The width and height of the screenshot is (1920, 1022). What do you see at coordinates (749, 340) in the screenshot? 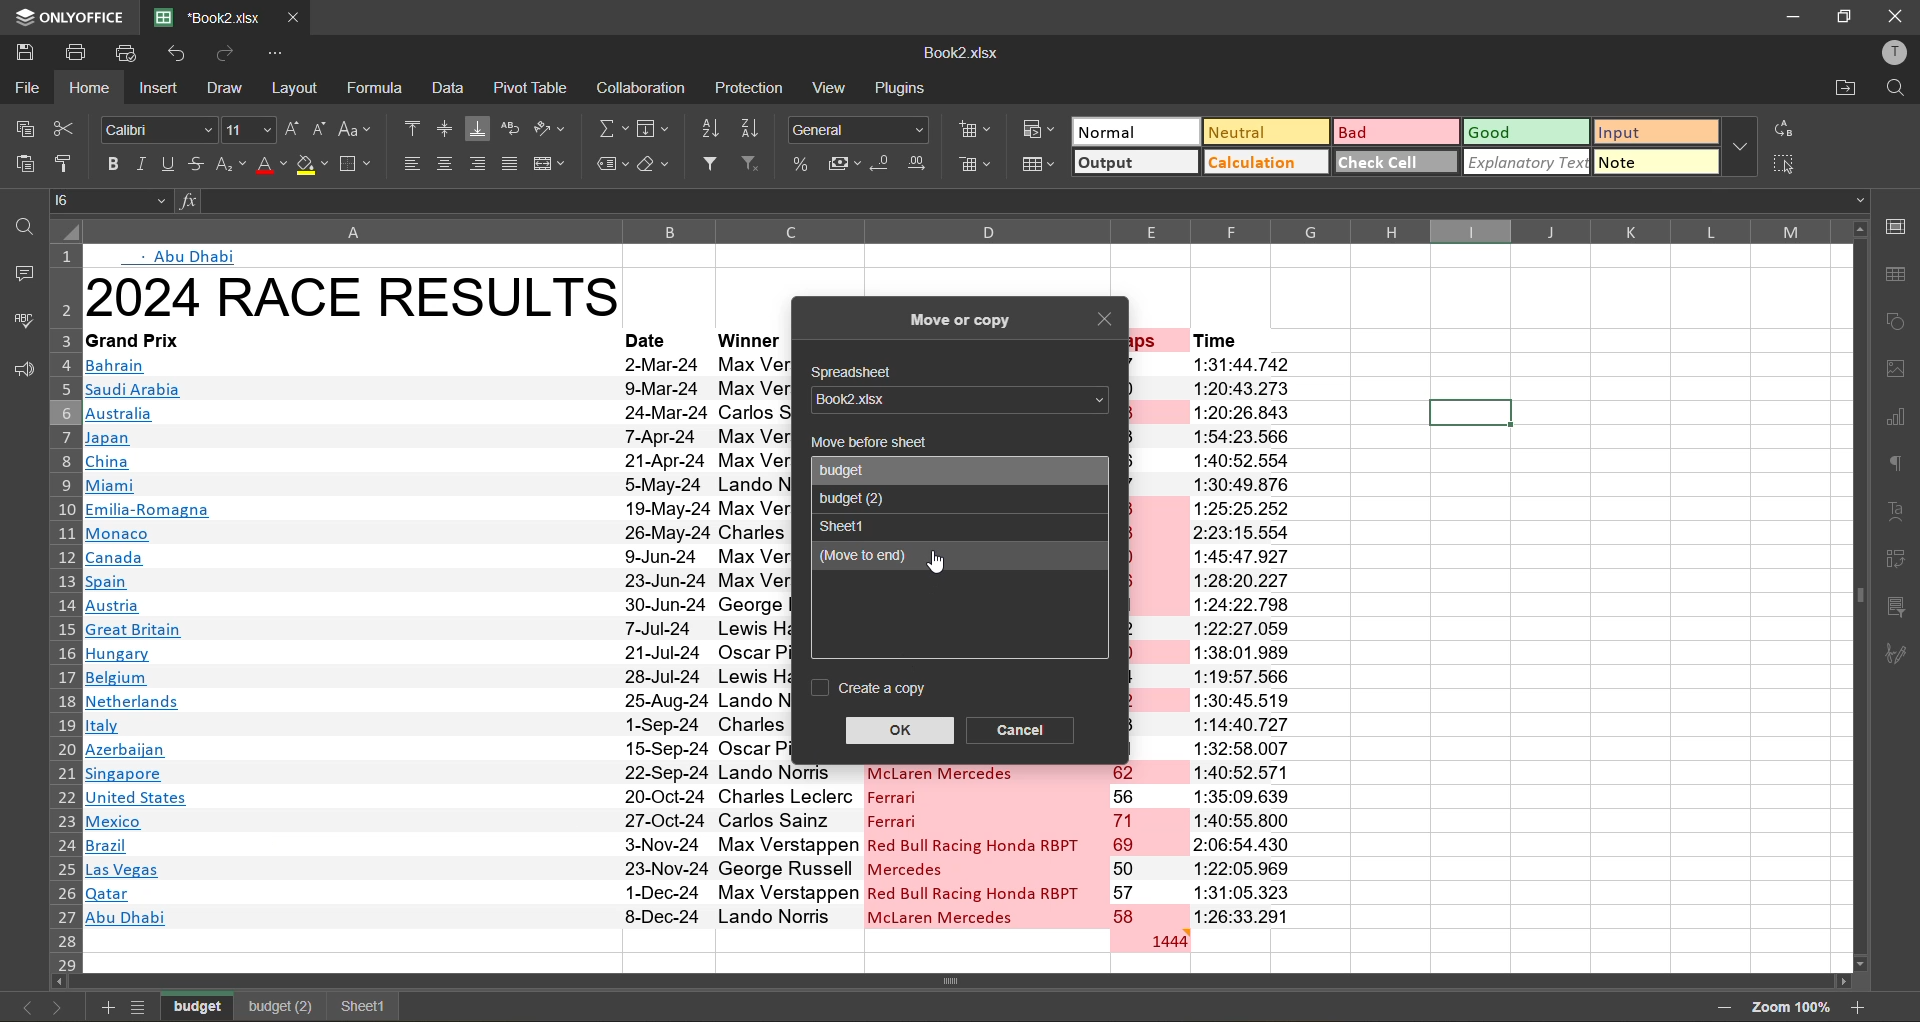
I see `winner` at bounding box center [749, 340].